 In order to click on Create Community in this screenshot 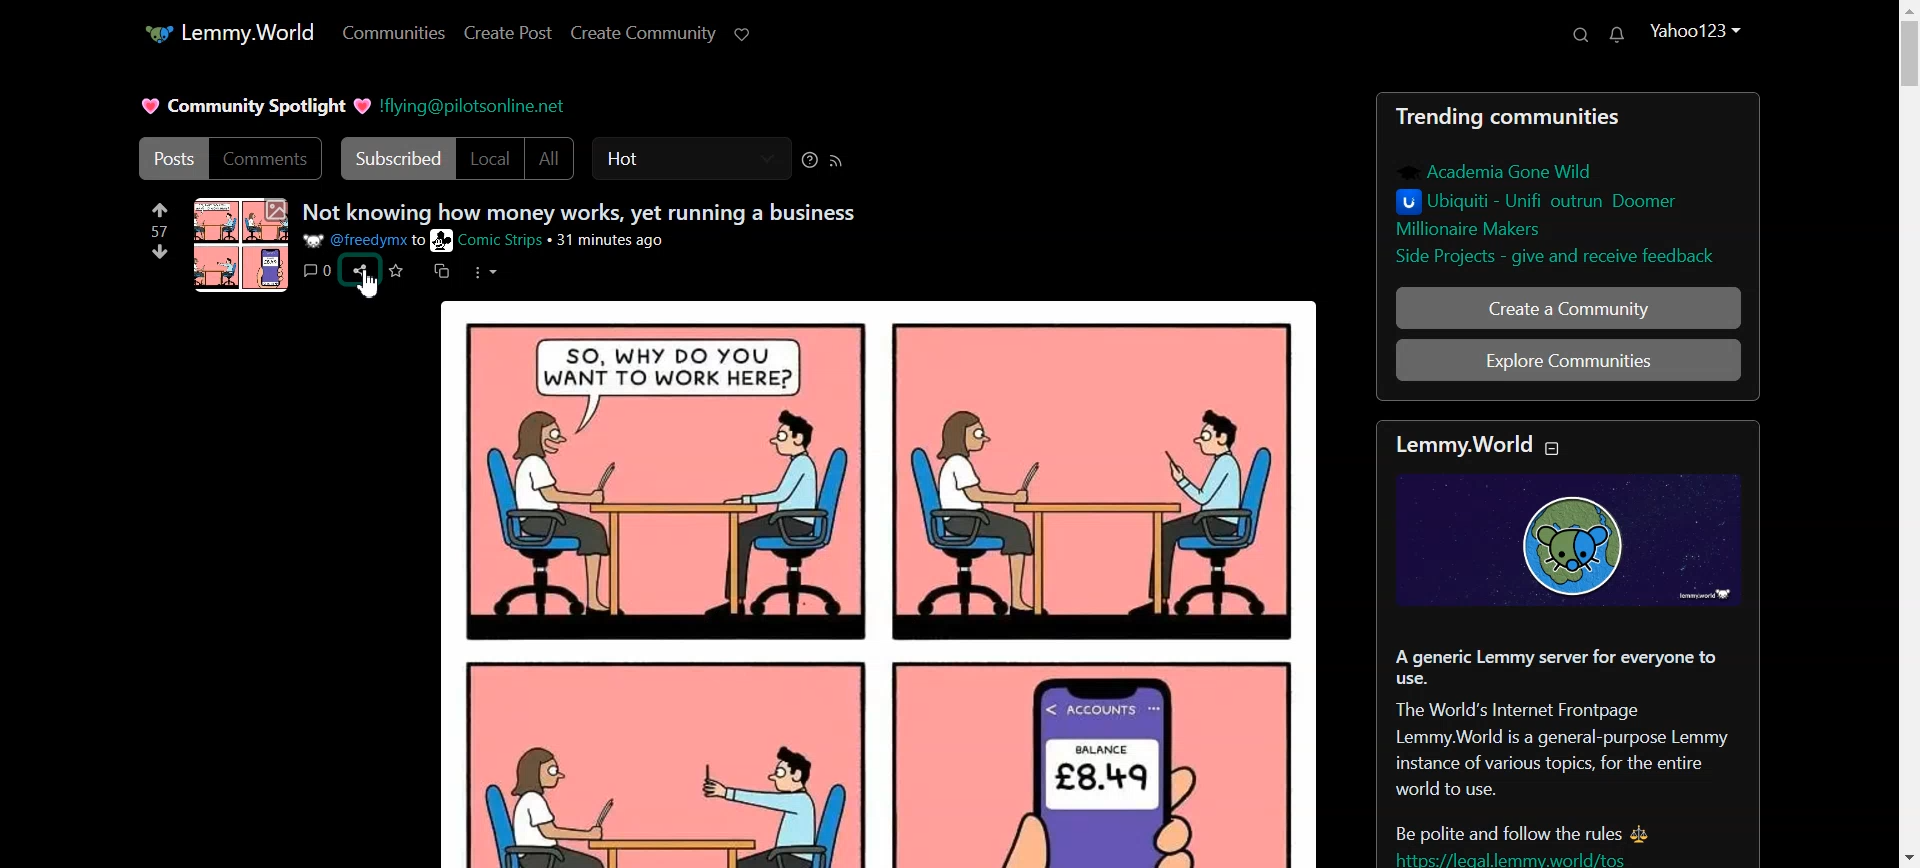, I will do `click(642, 33)`.